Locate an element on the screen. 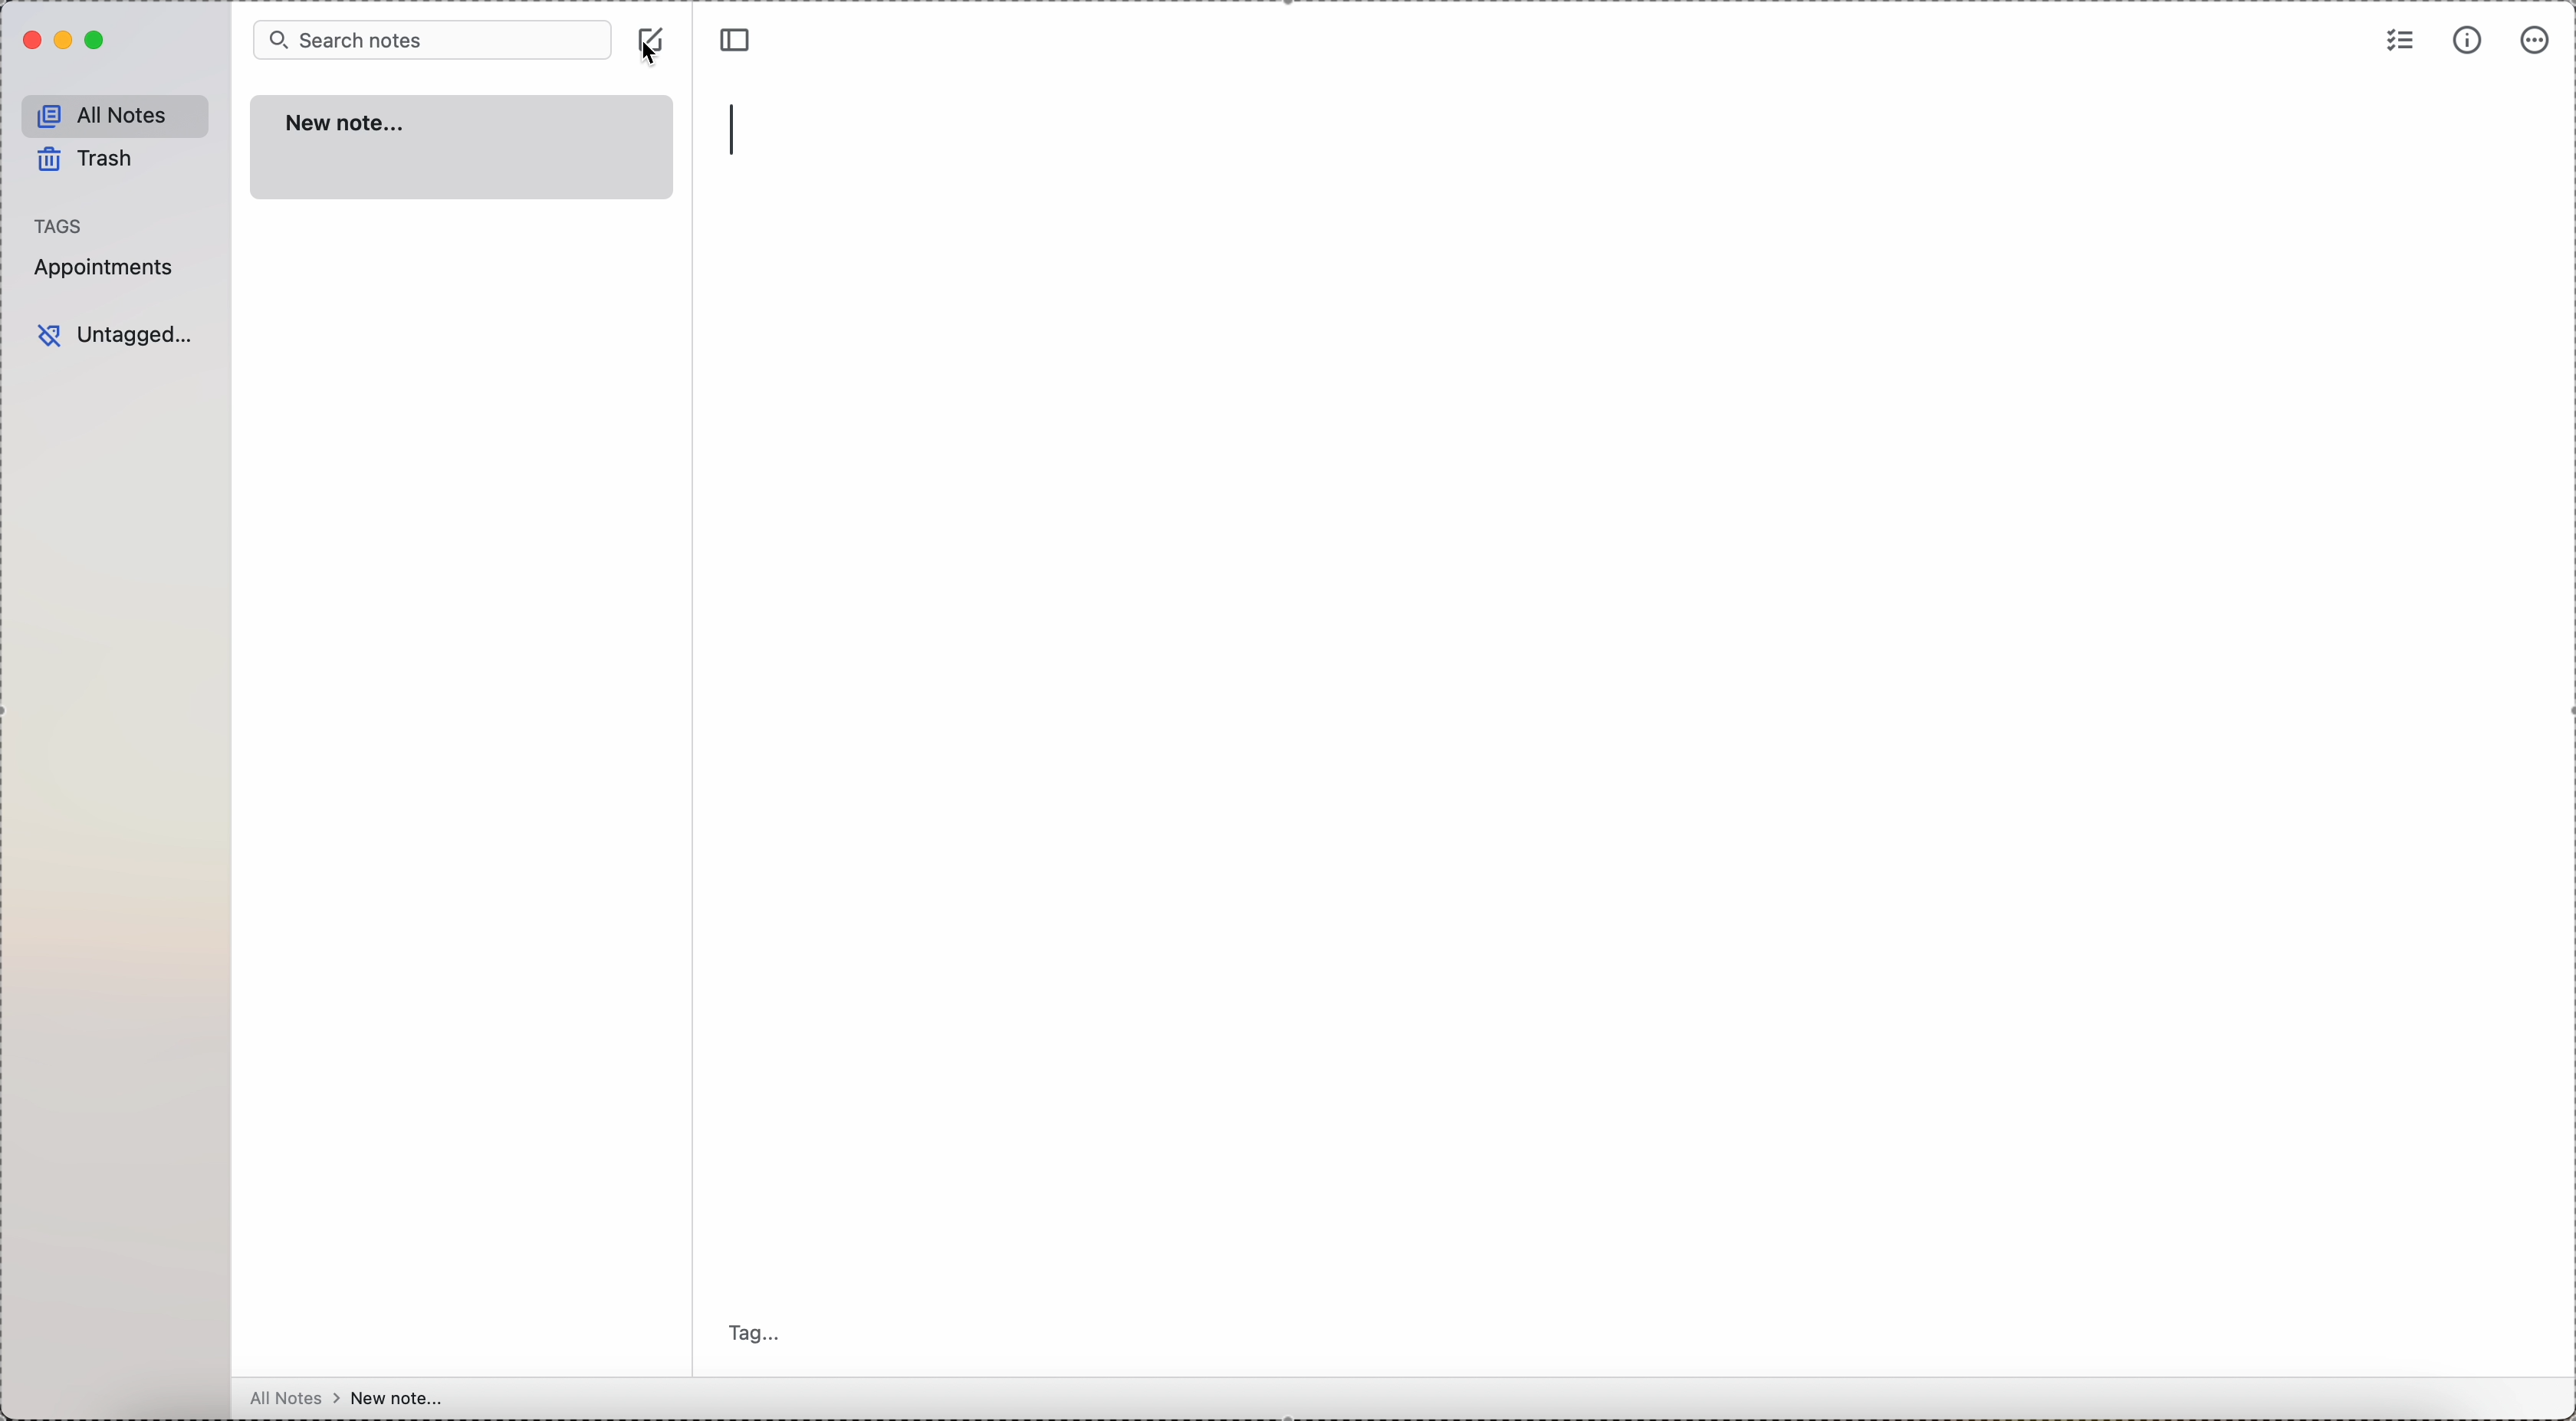 The image size is (2576, 1421). minimize Simplenote is located at coordinates (66, 40).